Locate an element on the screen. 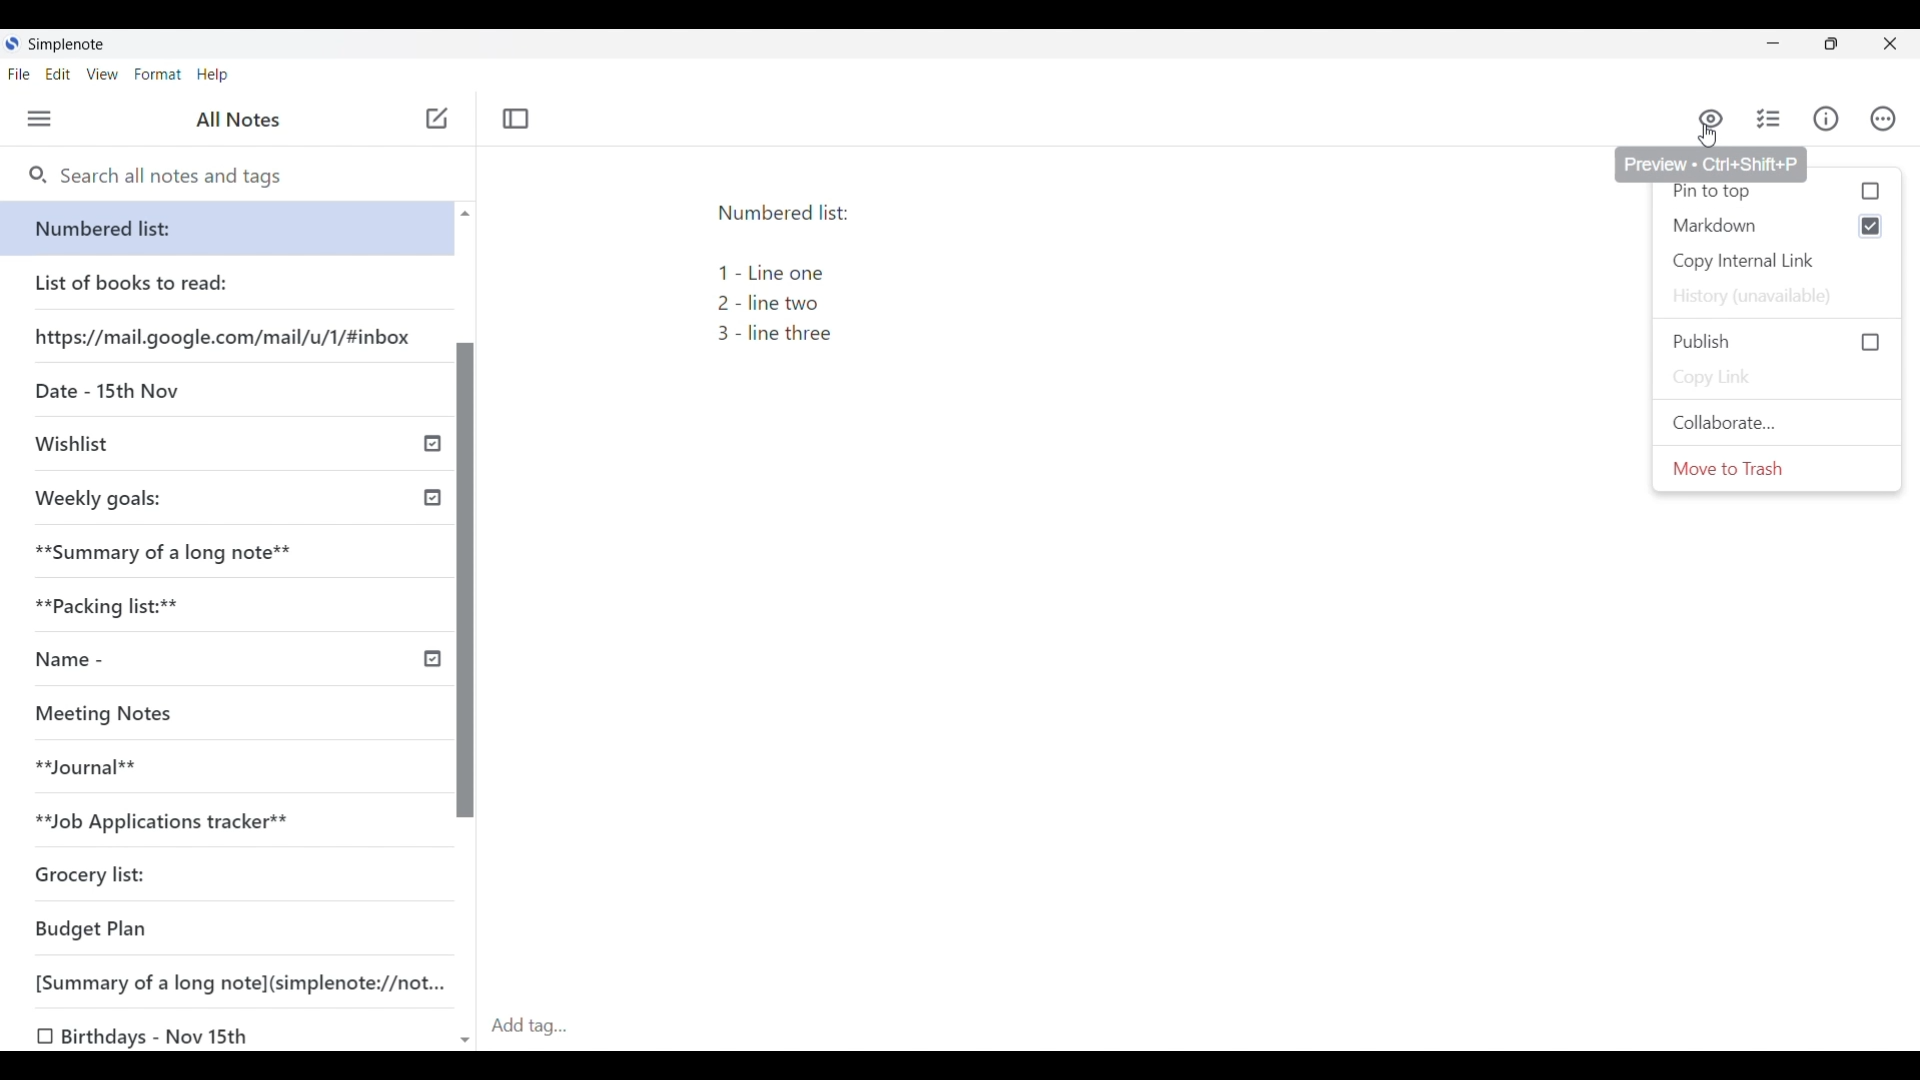 The image size is (1920, 1080). Minimize is located at coordinates (1773, 43).